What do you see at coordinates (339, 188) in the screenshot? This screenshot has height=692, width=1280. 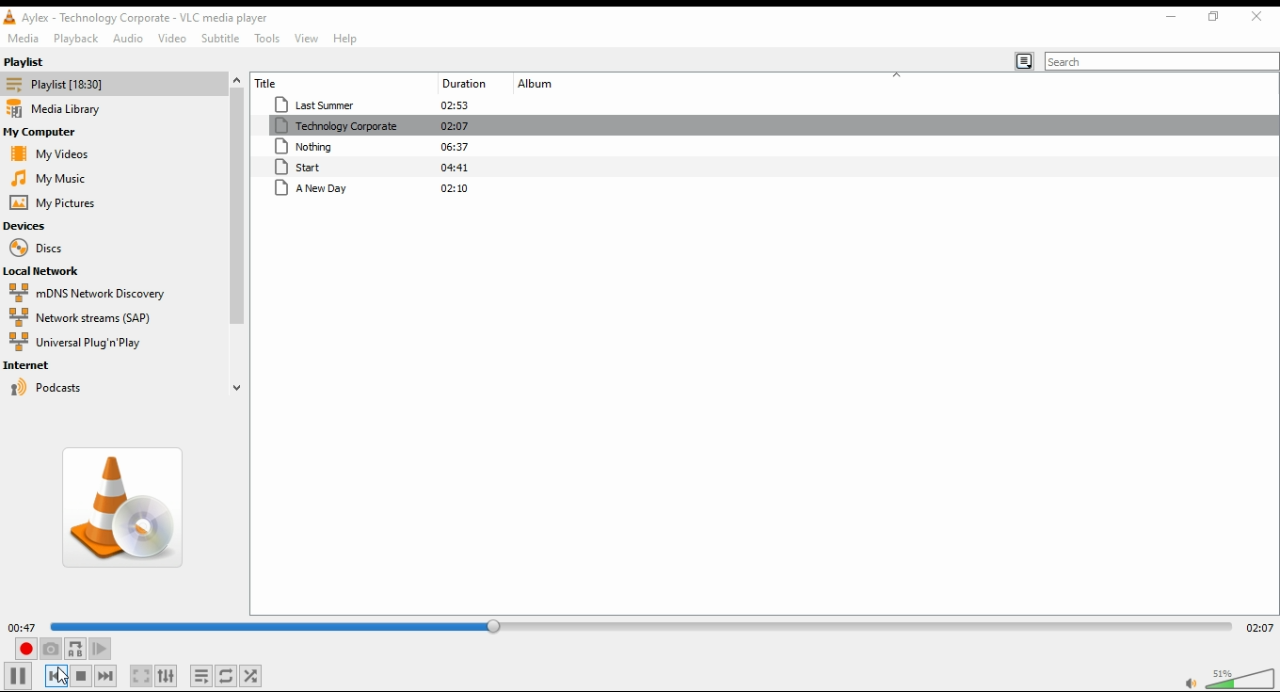 I see `a new day` at bounding box center [339, 188].